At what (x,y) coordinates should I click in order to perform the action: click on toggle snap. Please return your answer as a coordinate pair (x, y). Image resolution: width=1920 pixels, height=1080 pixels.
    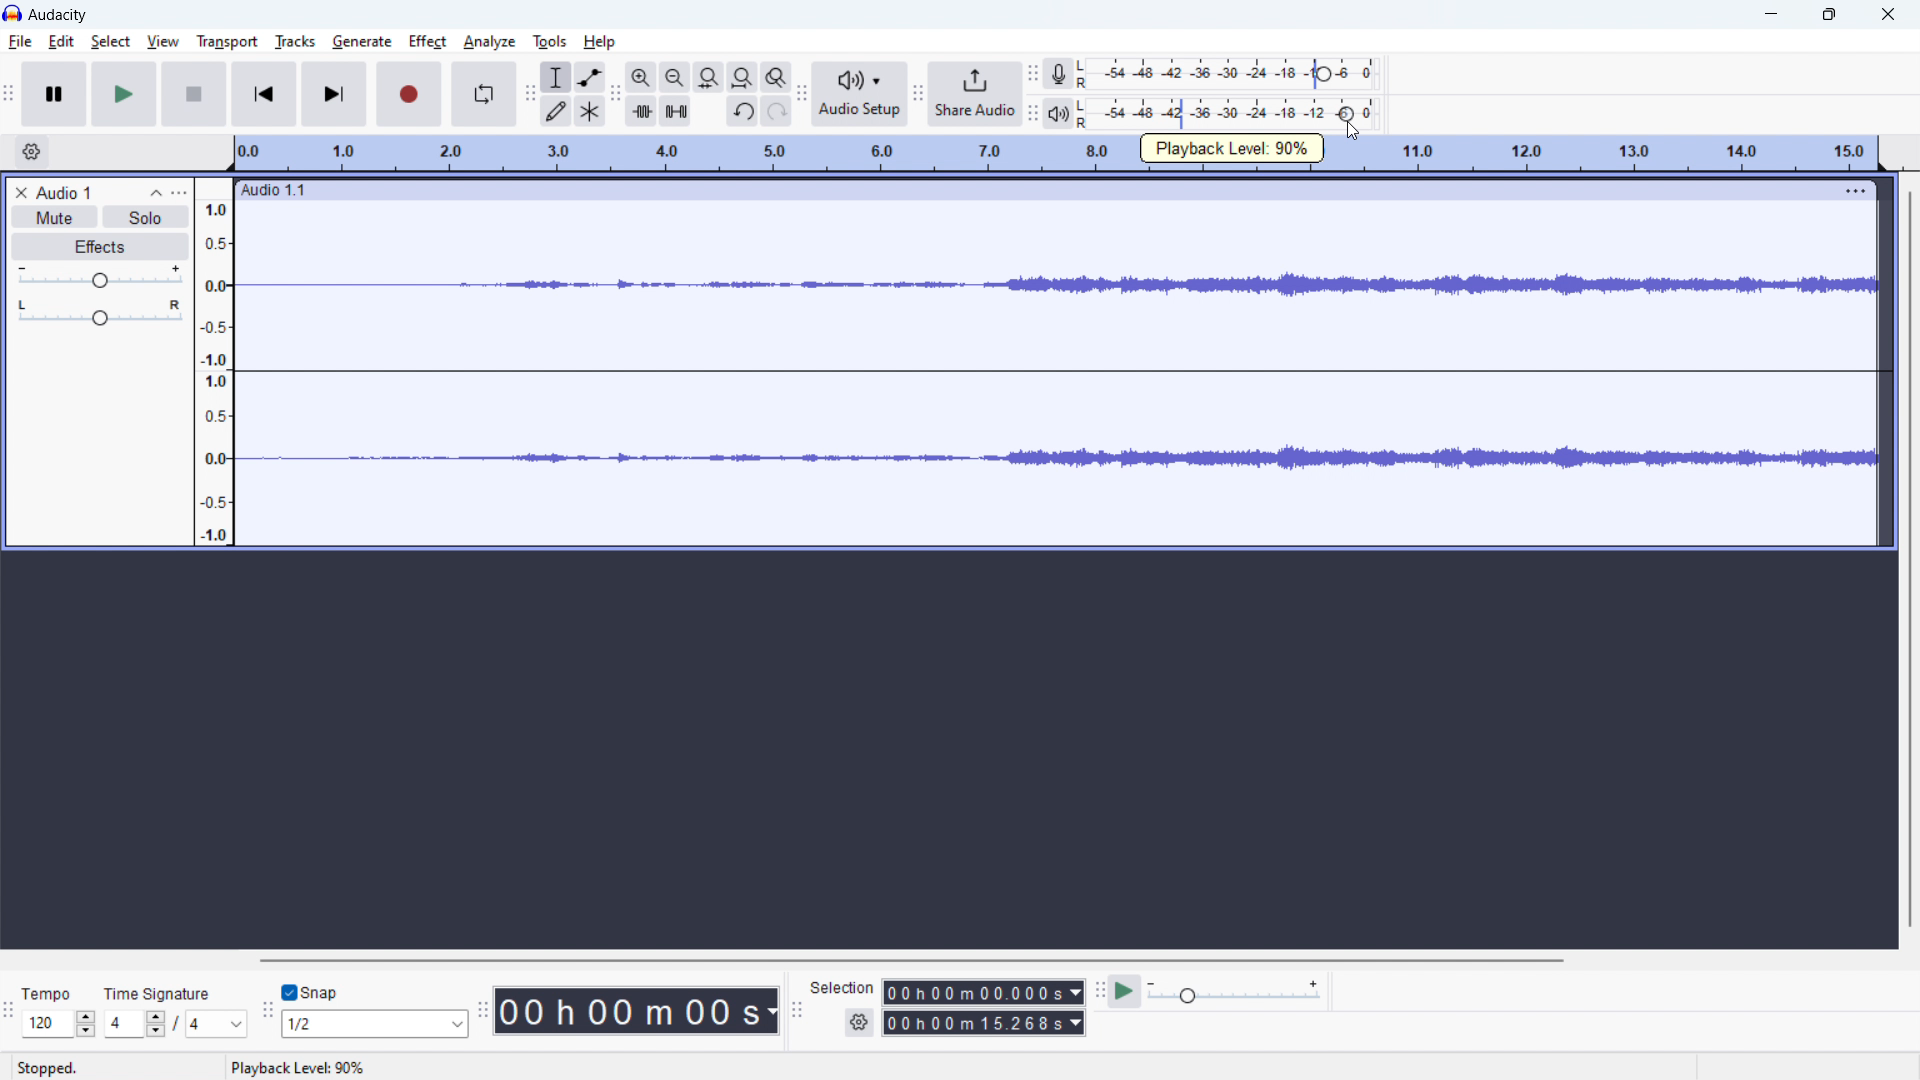
    Looking at the image, I should click on (311, 993).